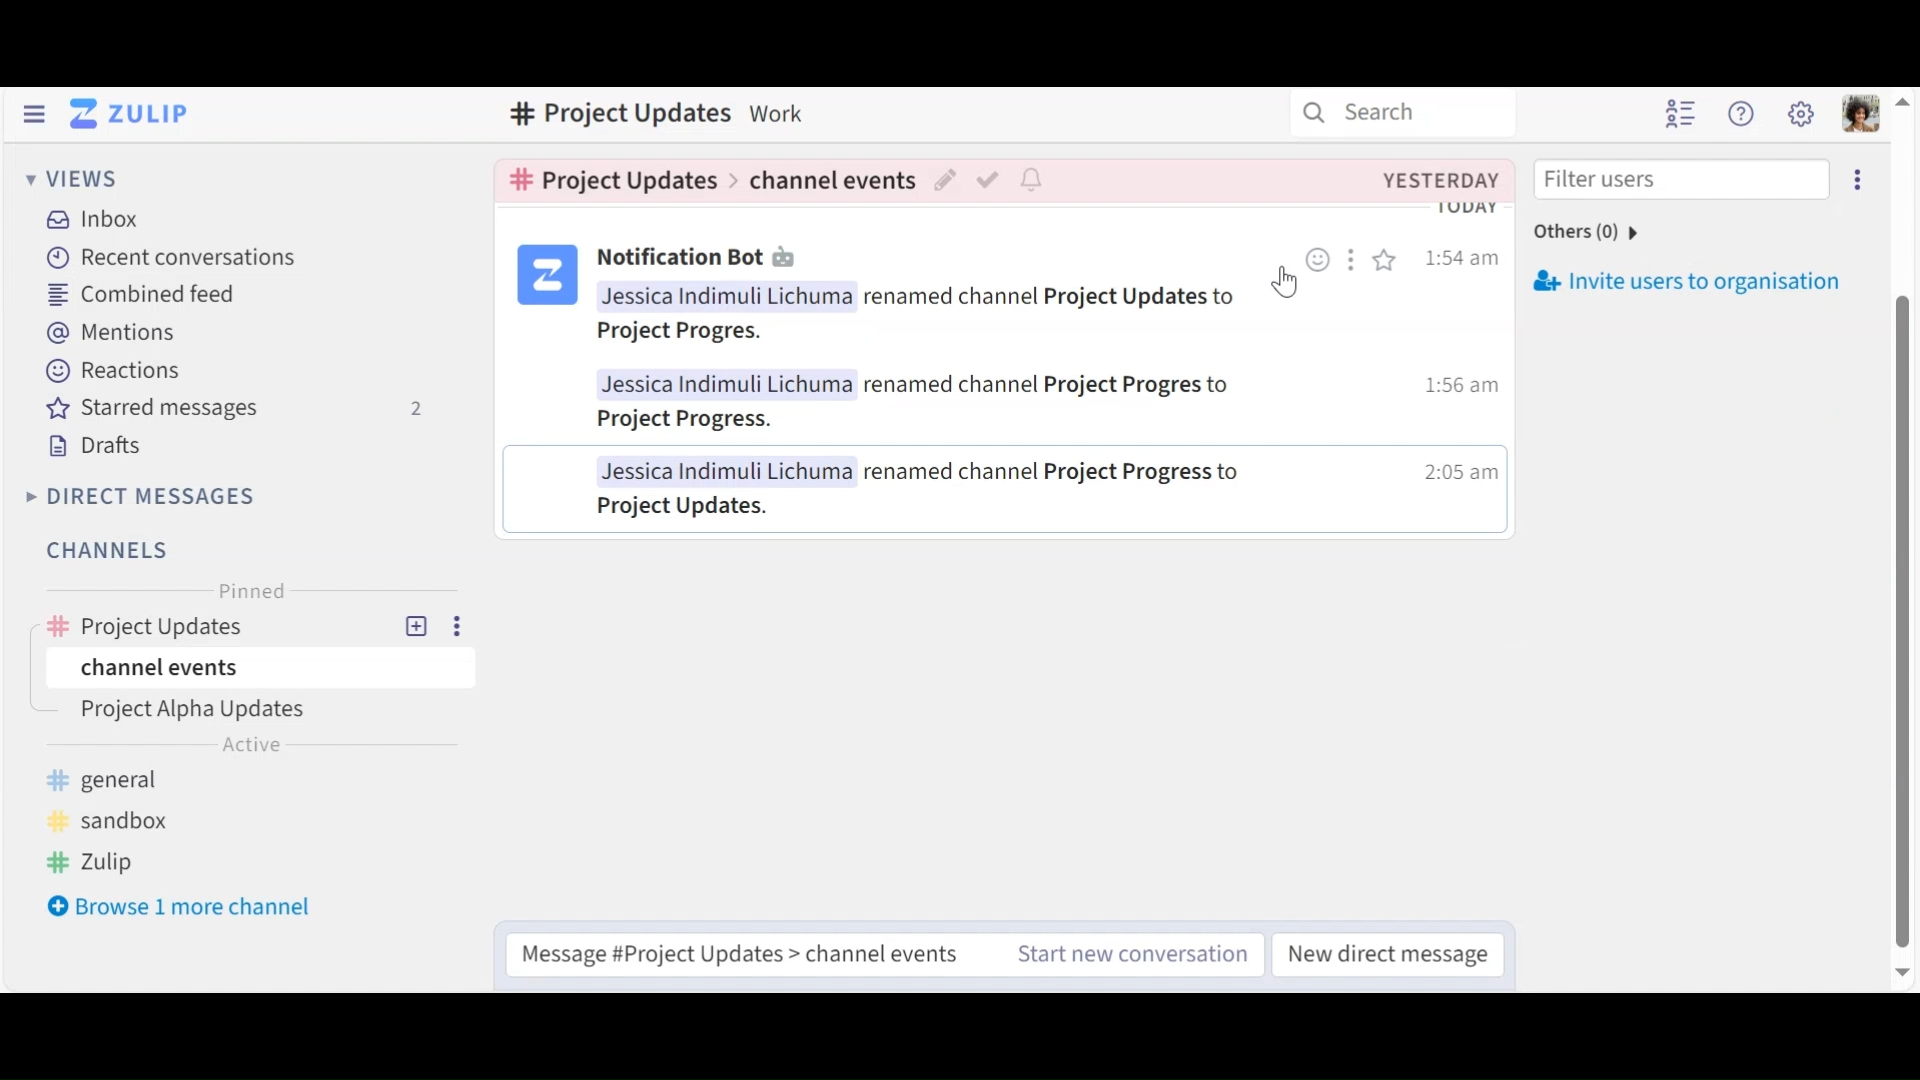  What do you see at coordinates (255, 621) in the screenshot?
I see `Channel` at bounding box center [255, 621].